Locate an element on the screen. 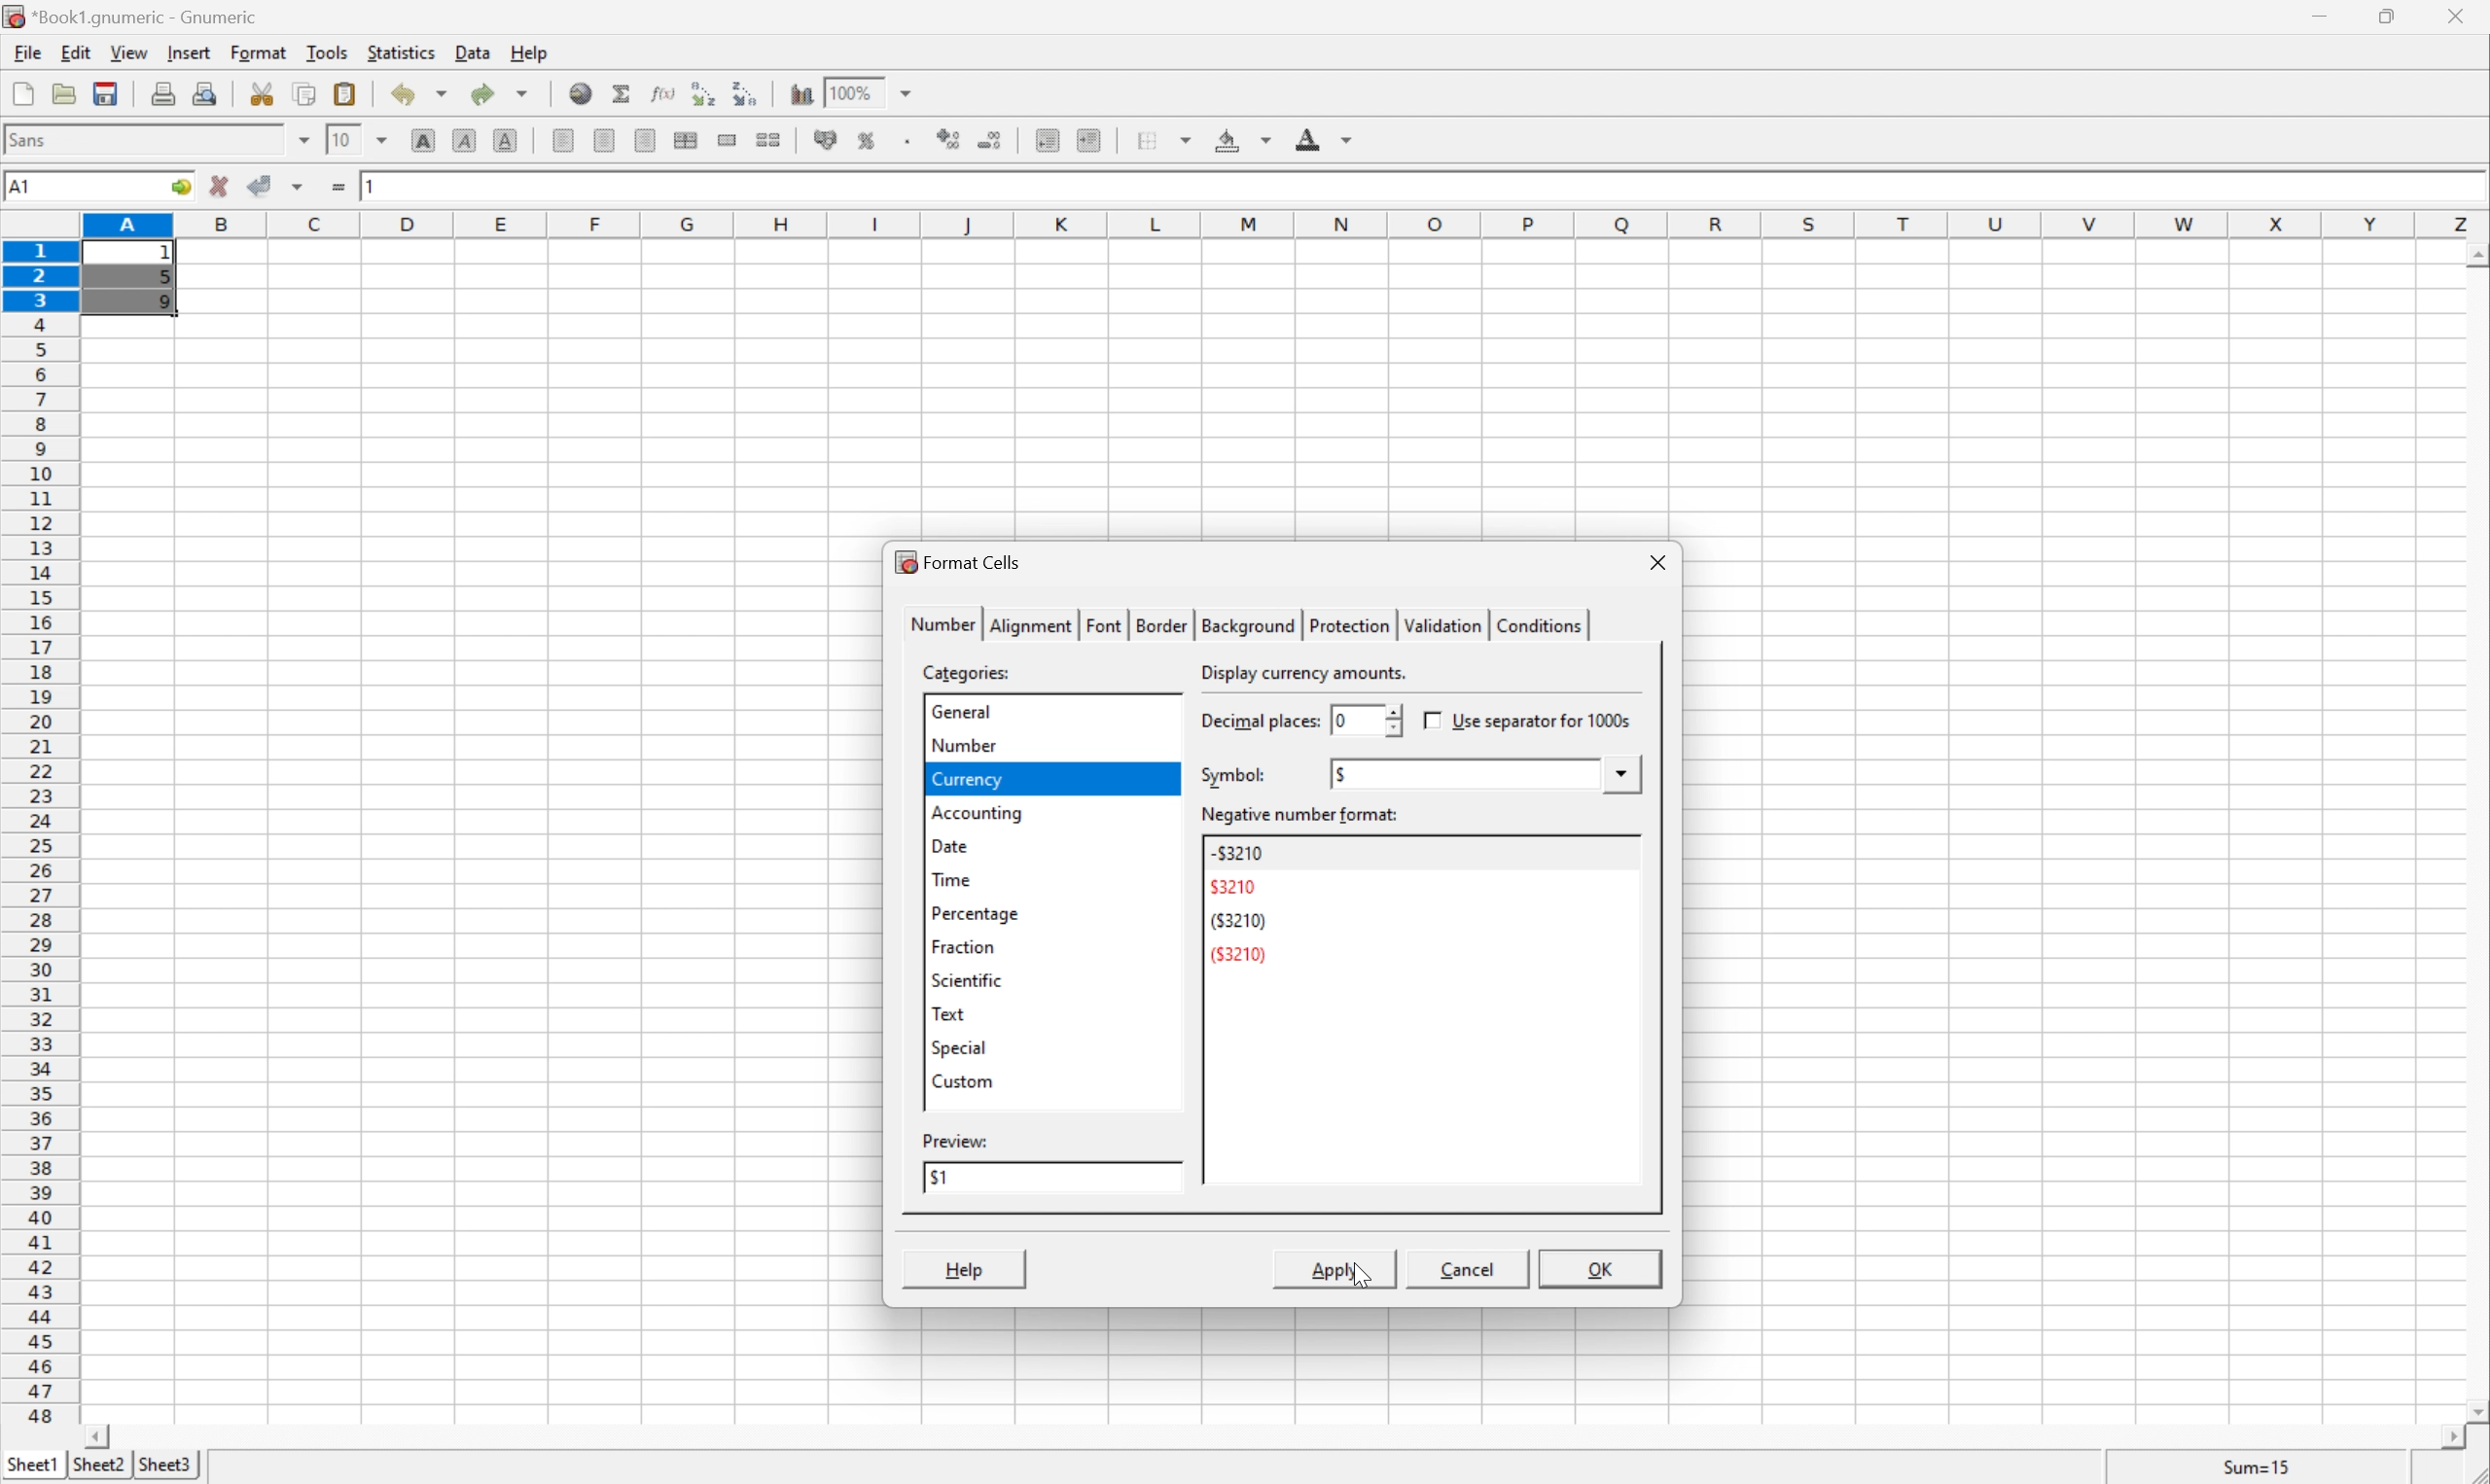  decrease indent is located at coordinates (1049, 140).